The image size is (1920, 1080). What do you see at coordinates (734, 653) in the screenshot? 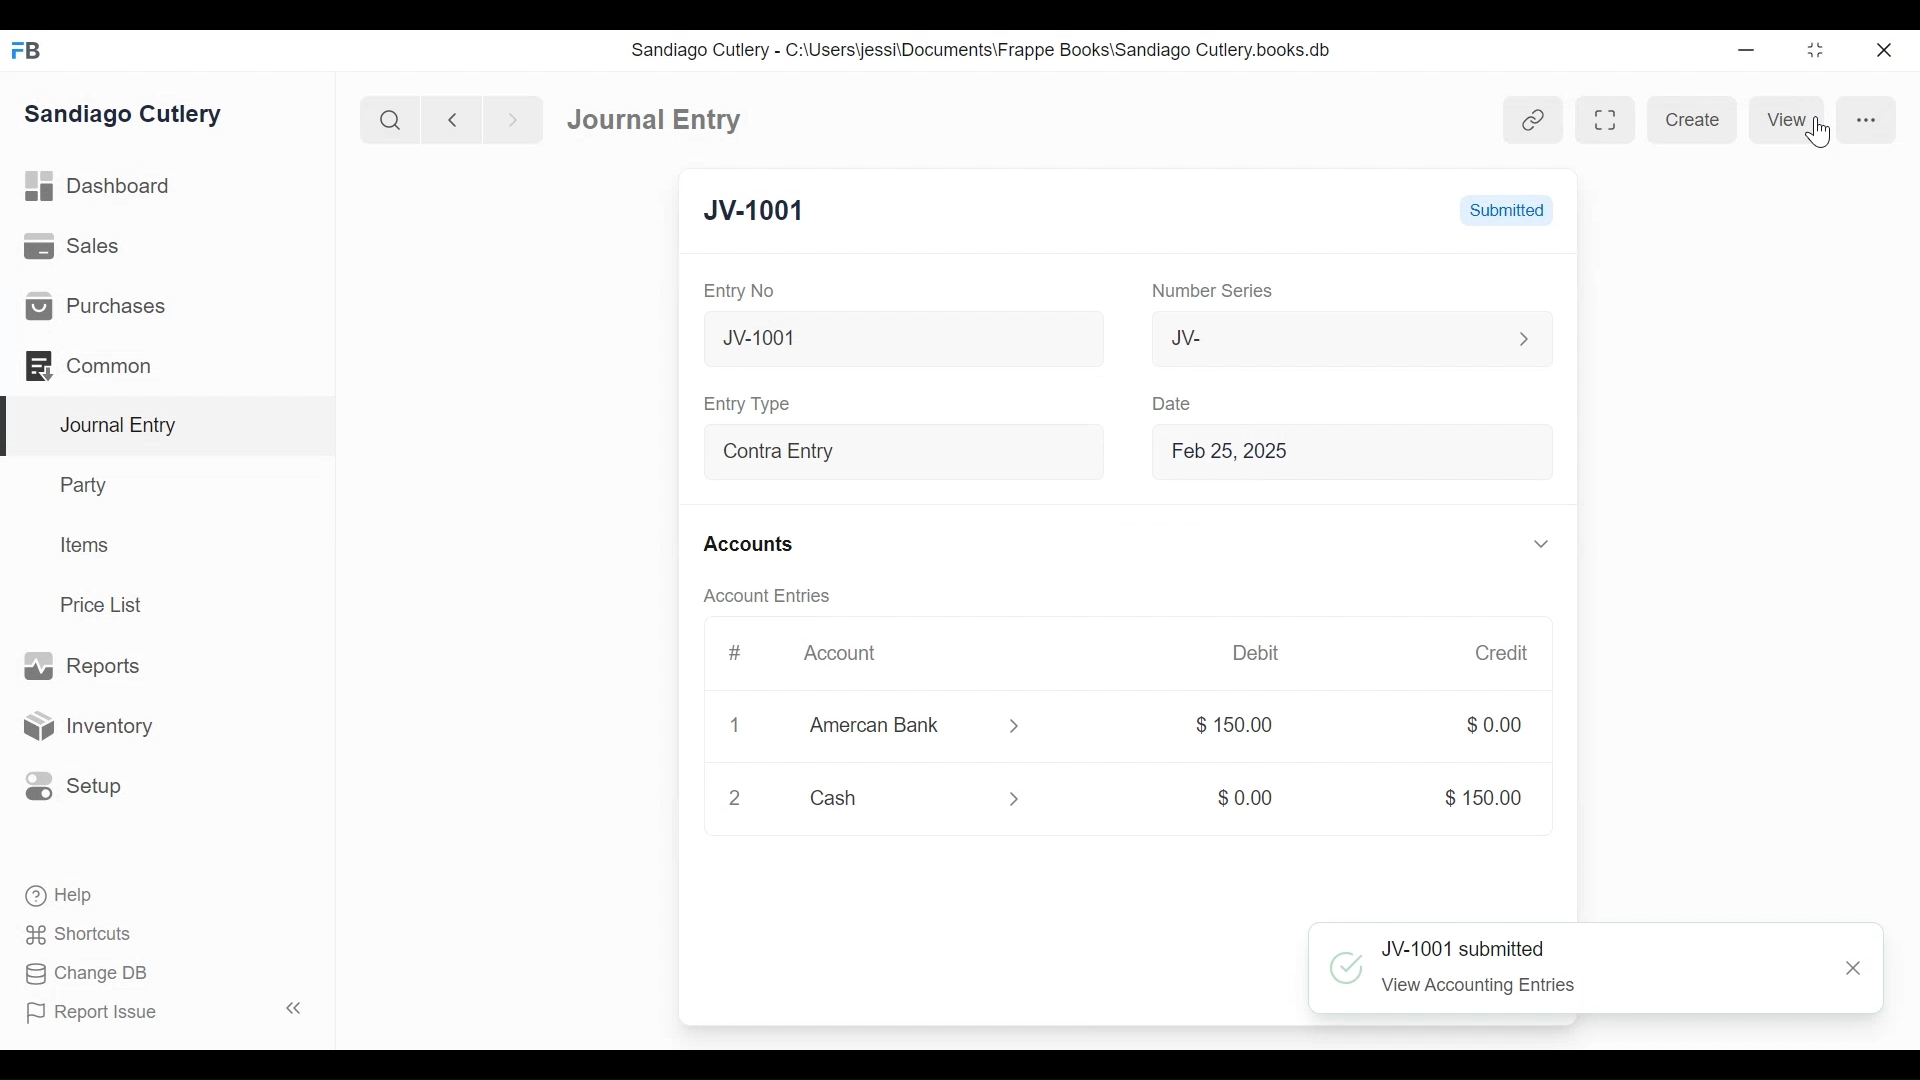
I see `#` at bounding box center [734, 653].